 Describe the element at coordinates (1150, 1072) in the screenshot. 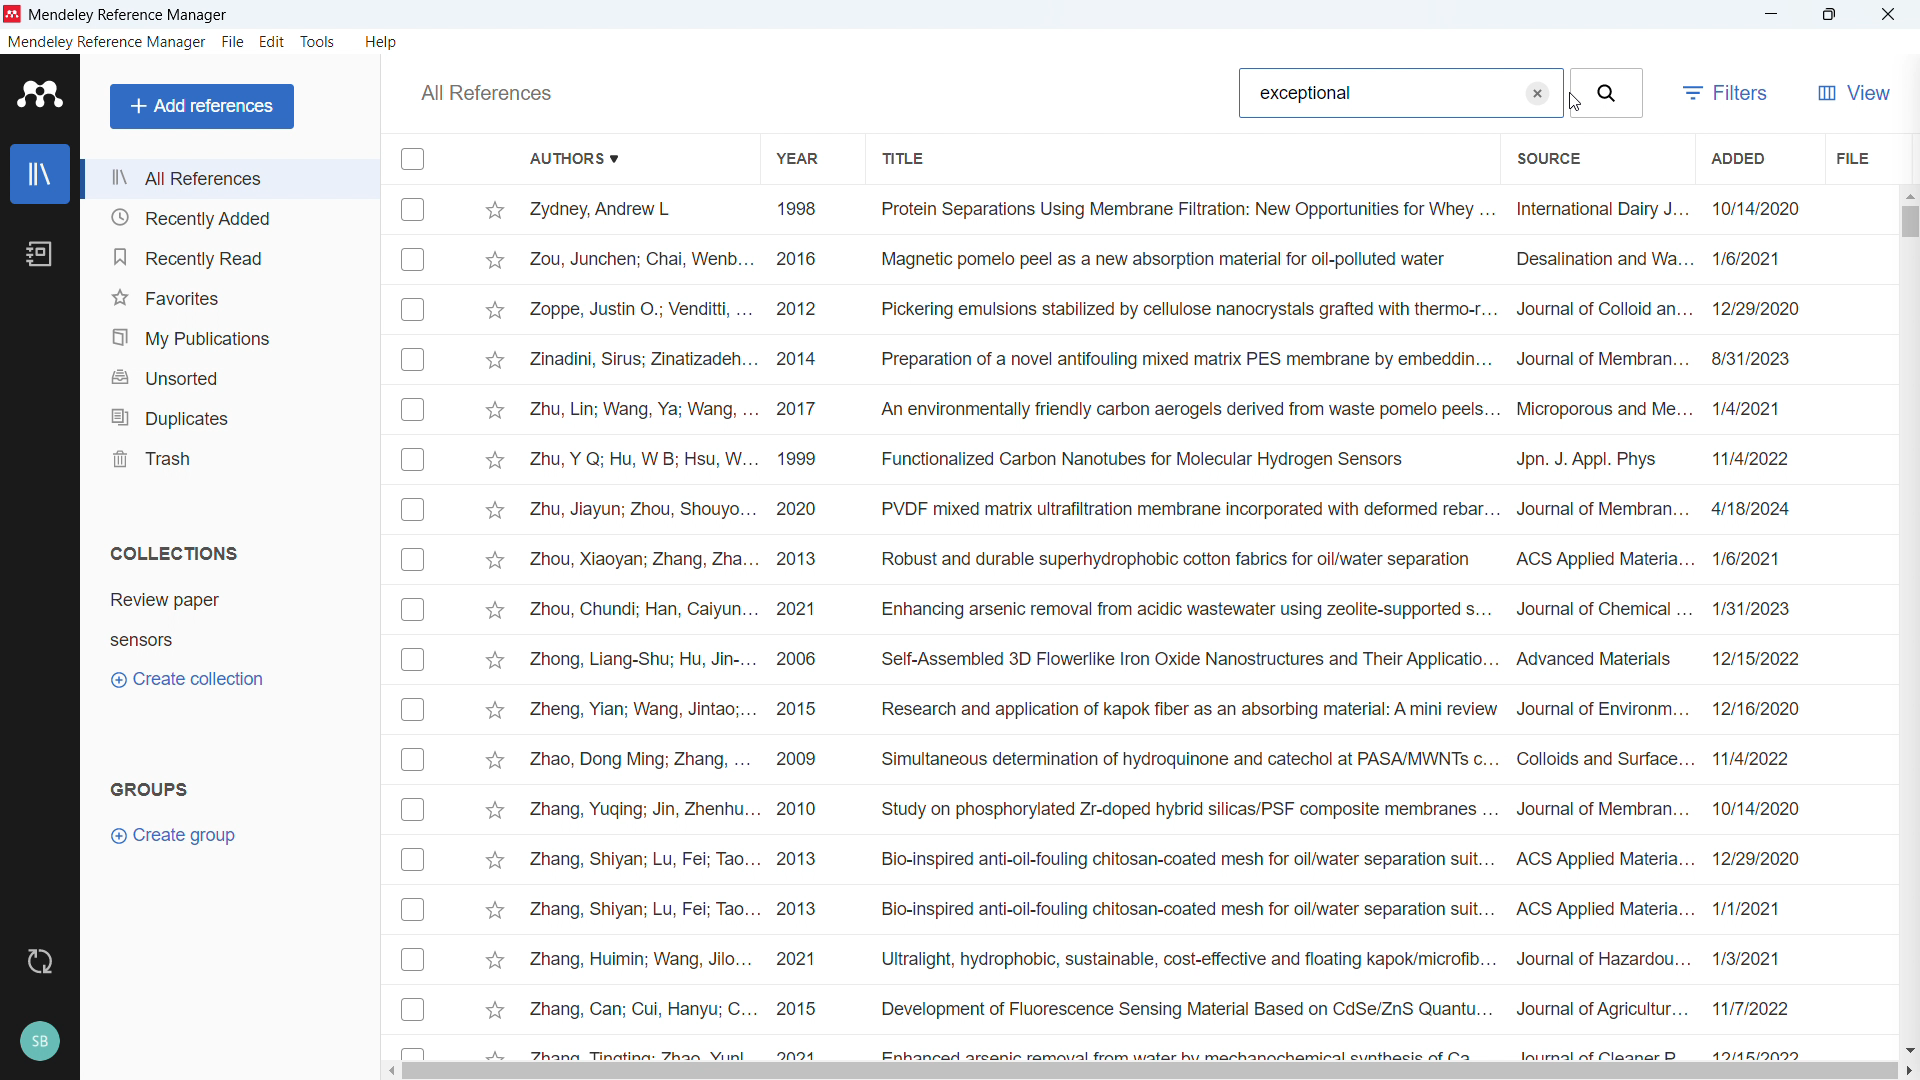

I see `Horizontal scroll bar ` at that location.